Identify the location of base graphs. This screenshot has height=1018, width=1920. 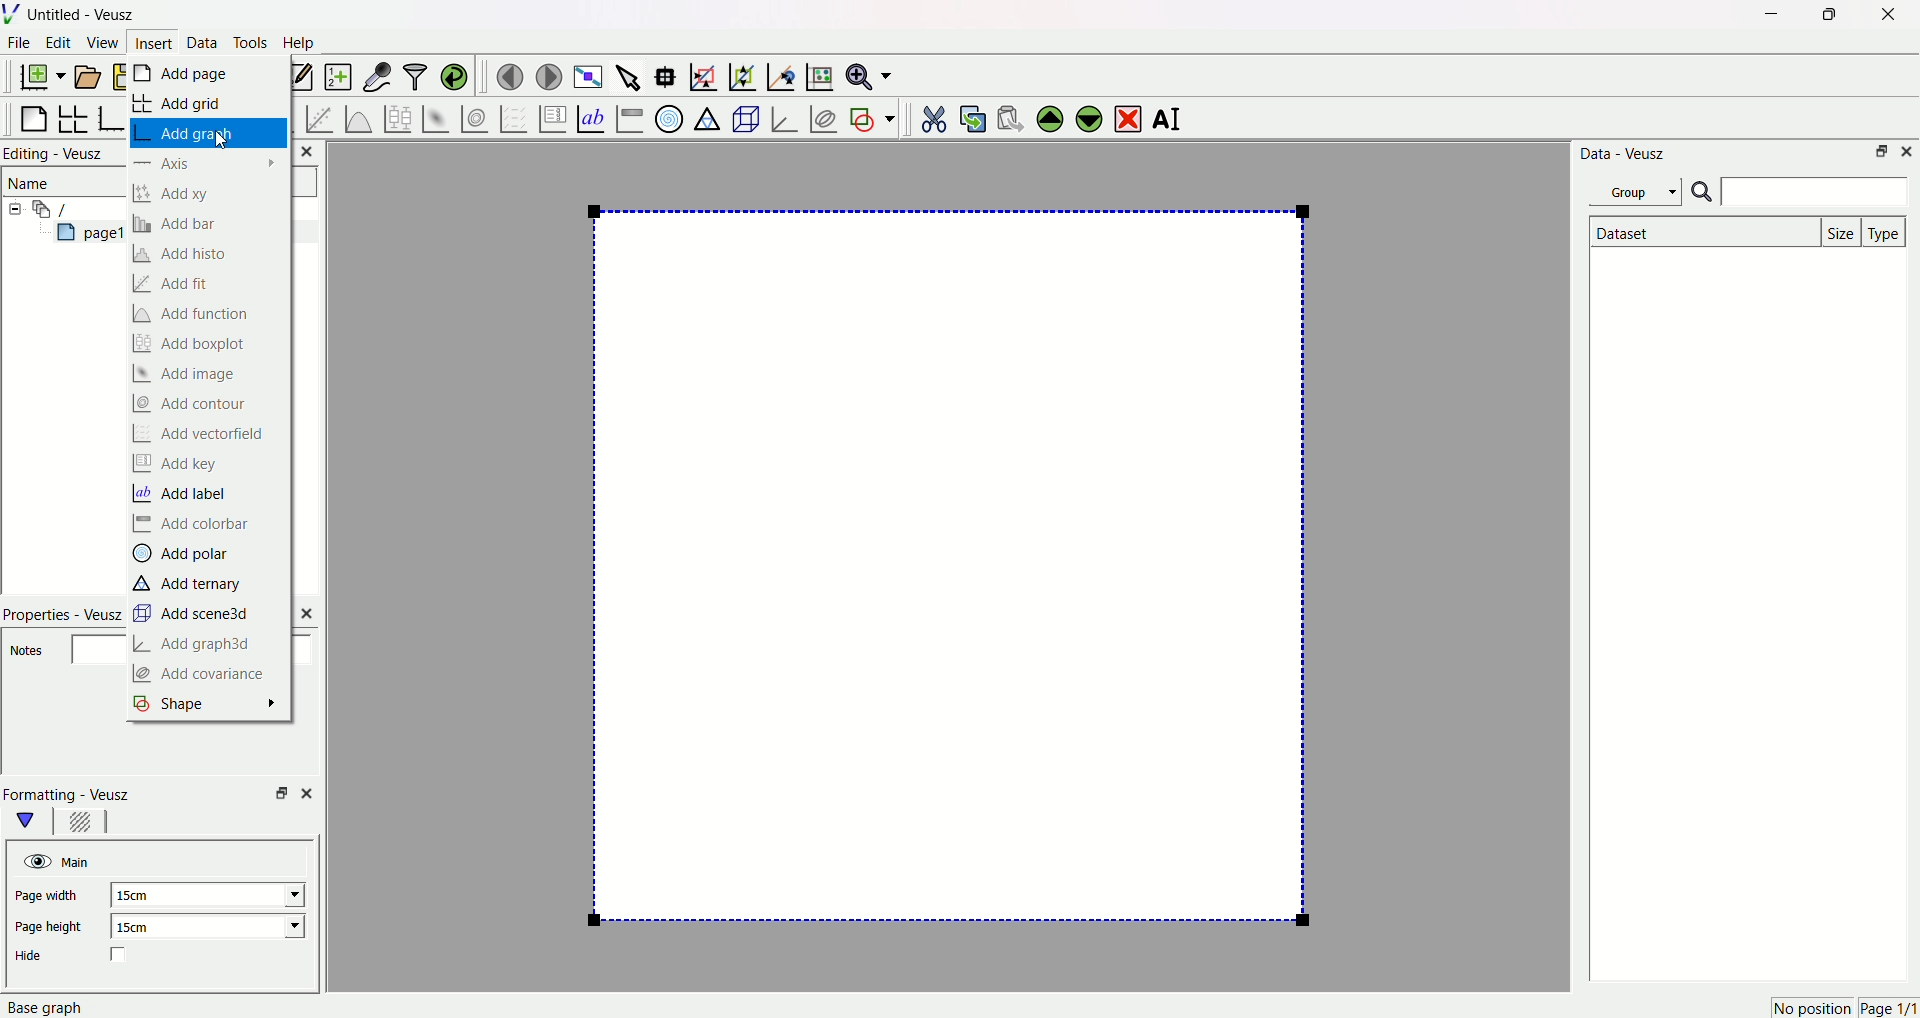
(114, 116).